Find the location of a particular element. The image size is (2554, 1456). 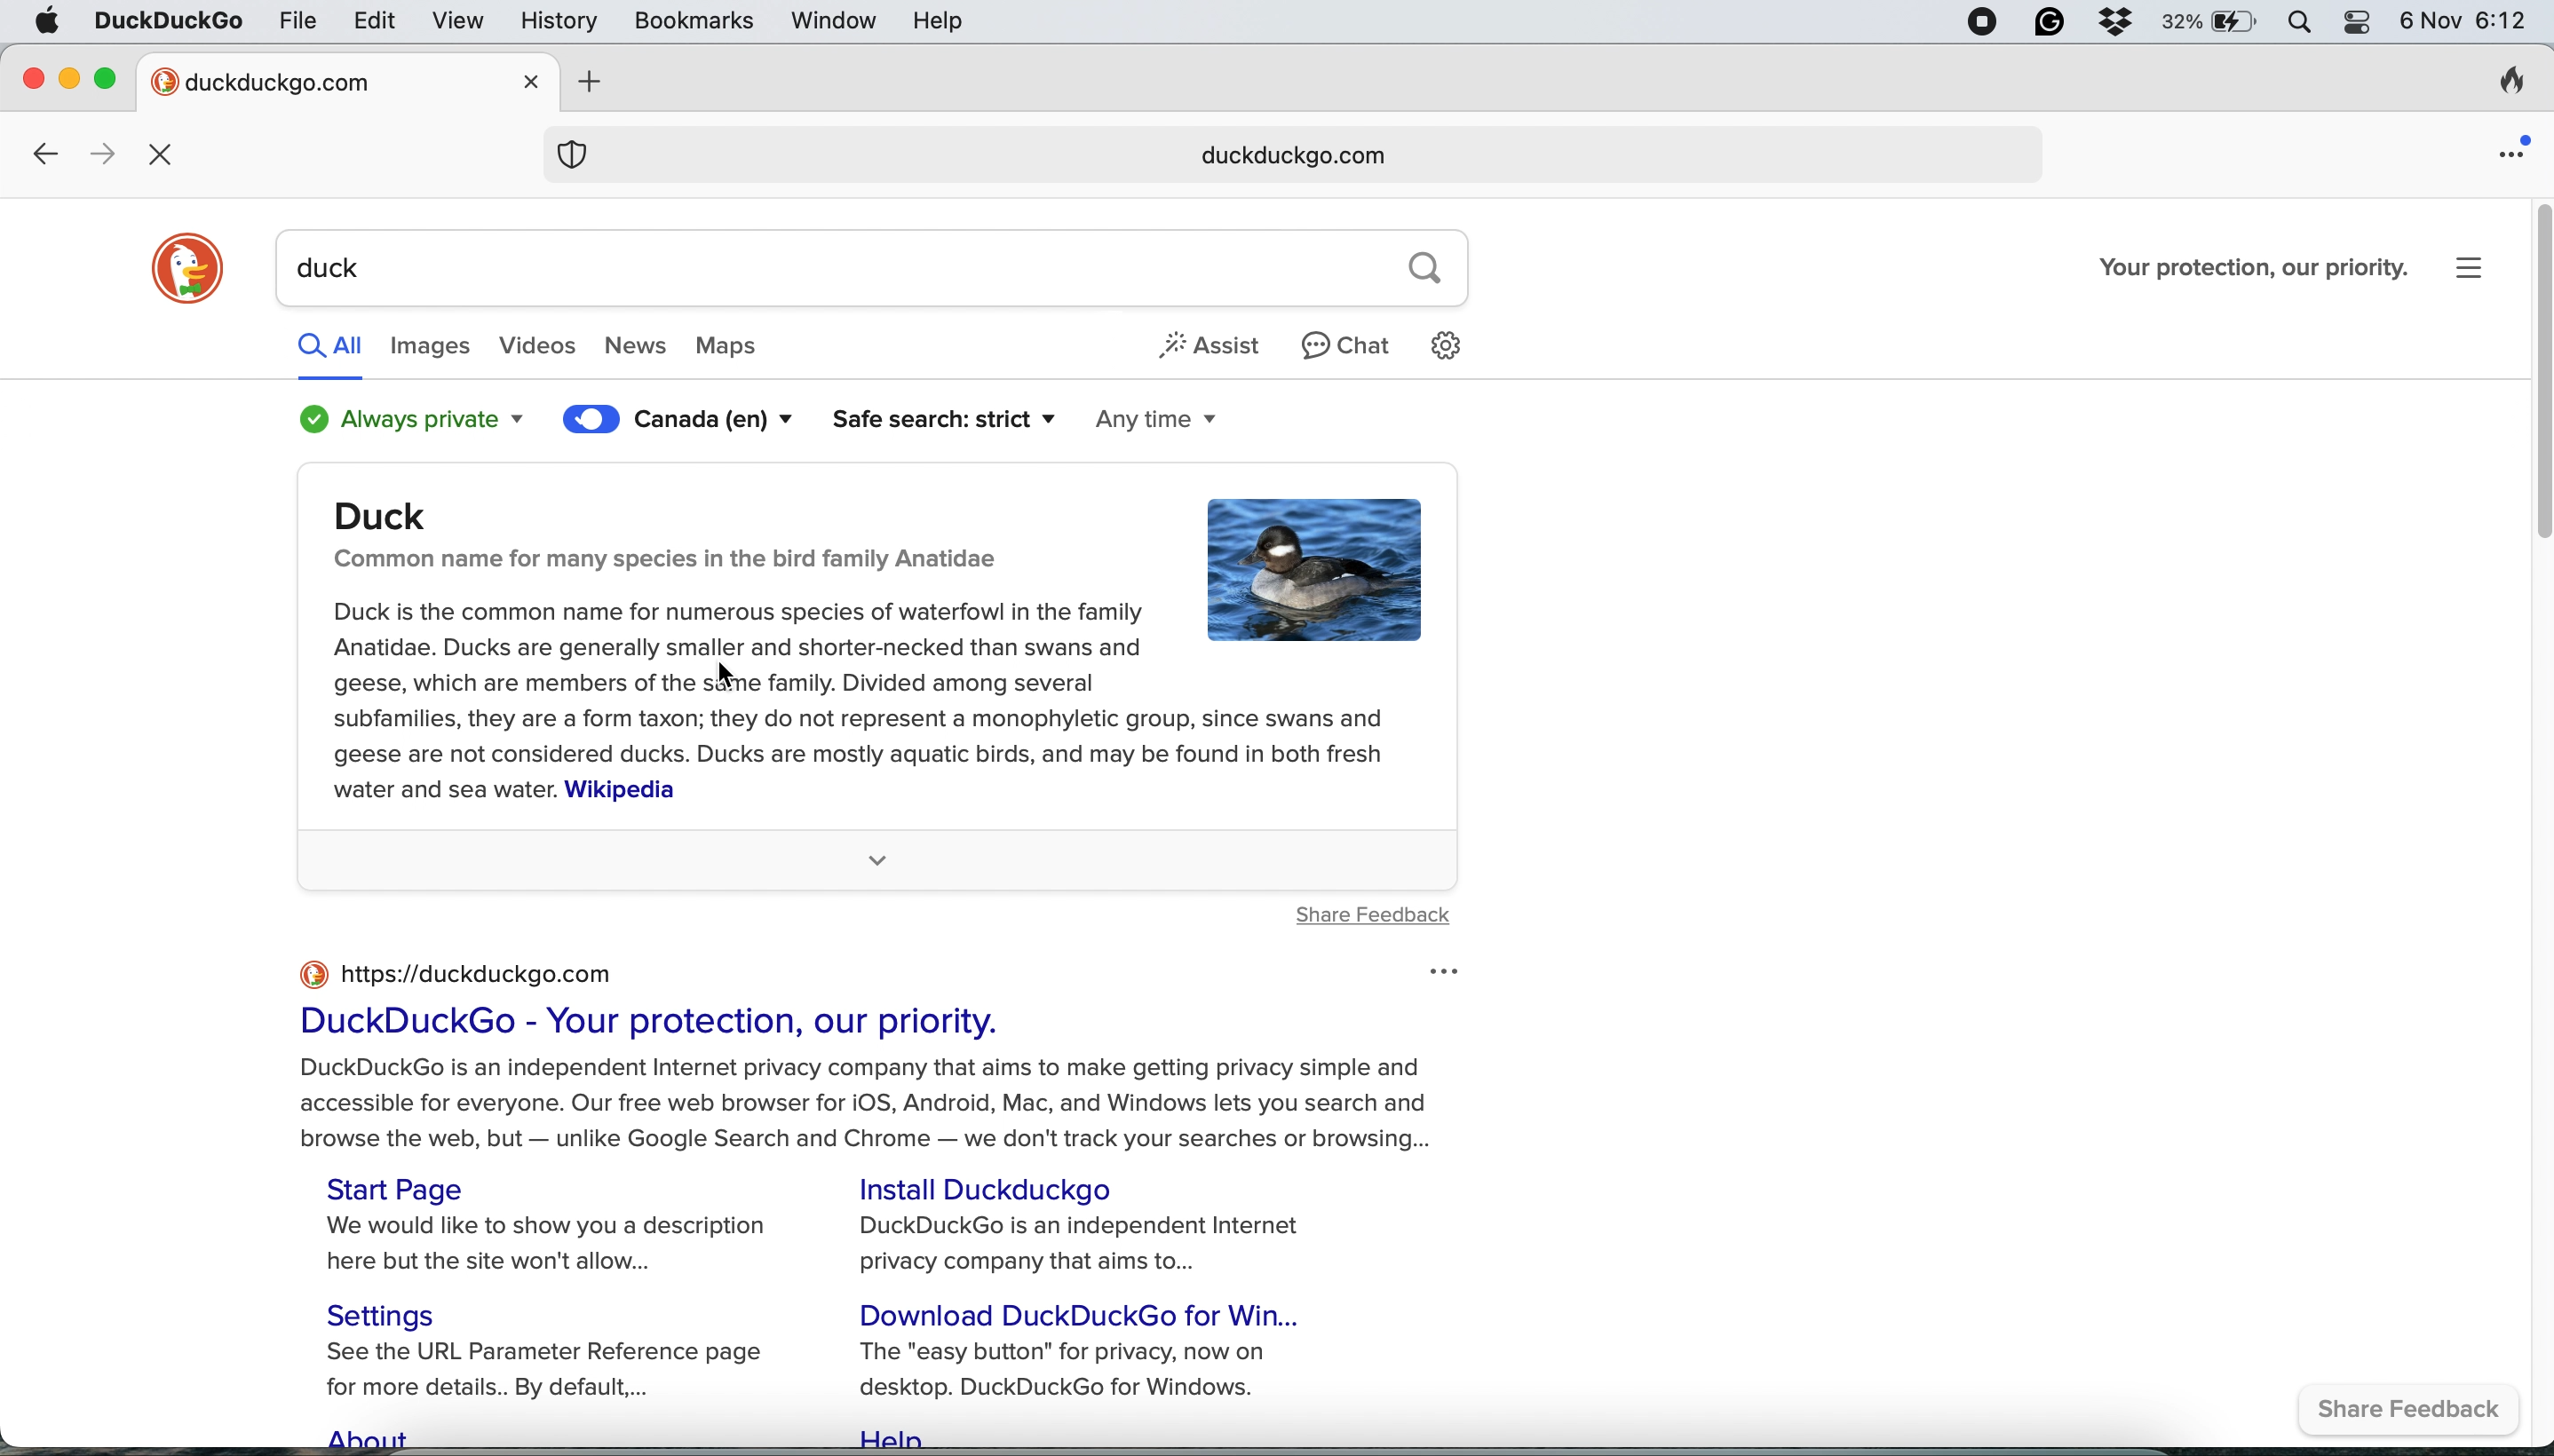

settings is located at coordinates (1455, 345).